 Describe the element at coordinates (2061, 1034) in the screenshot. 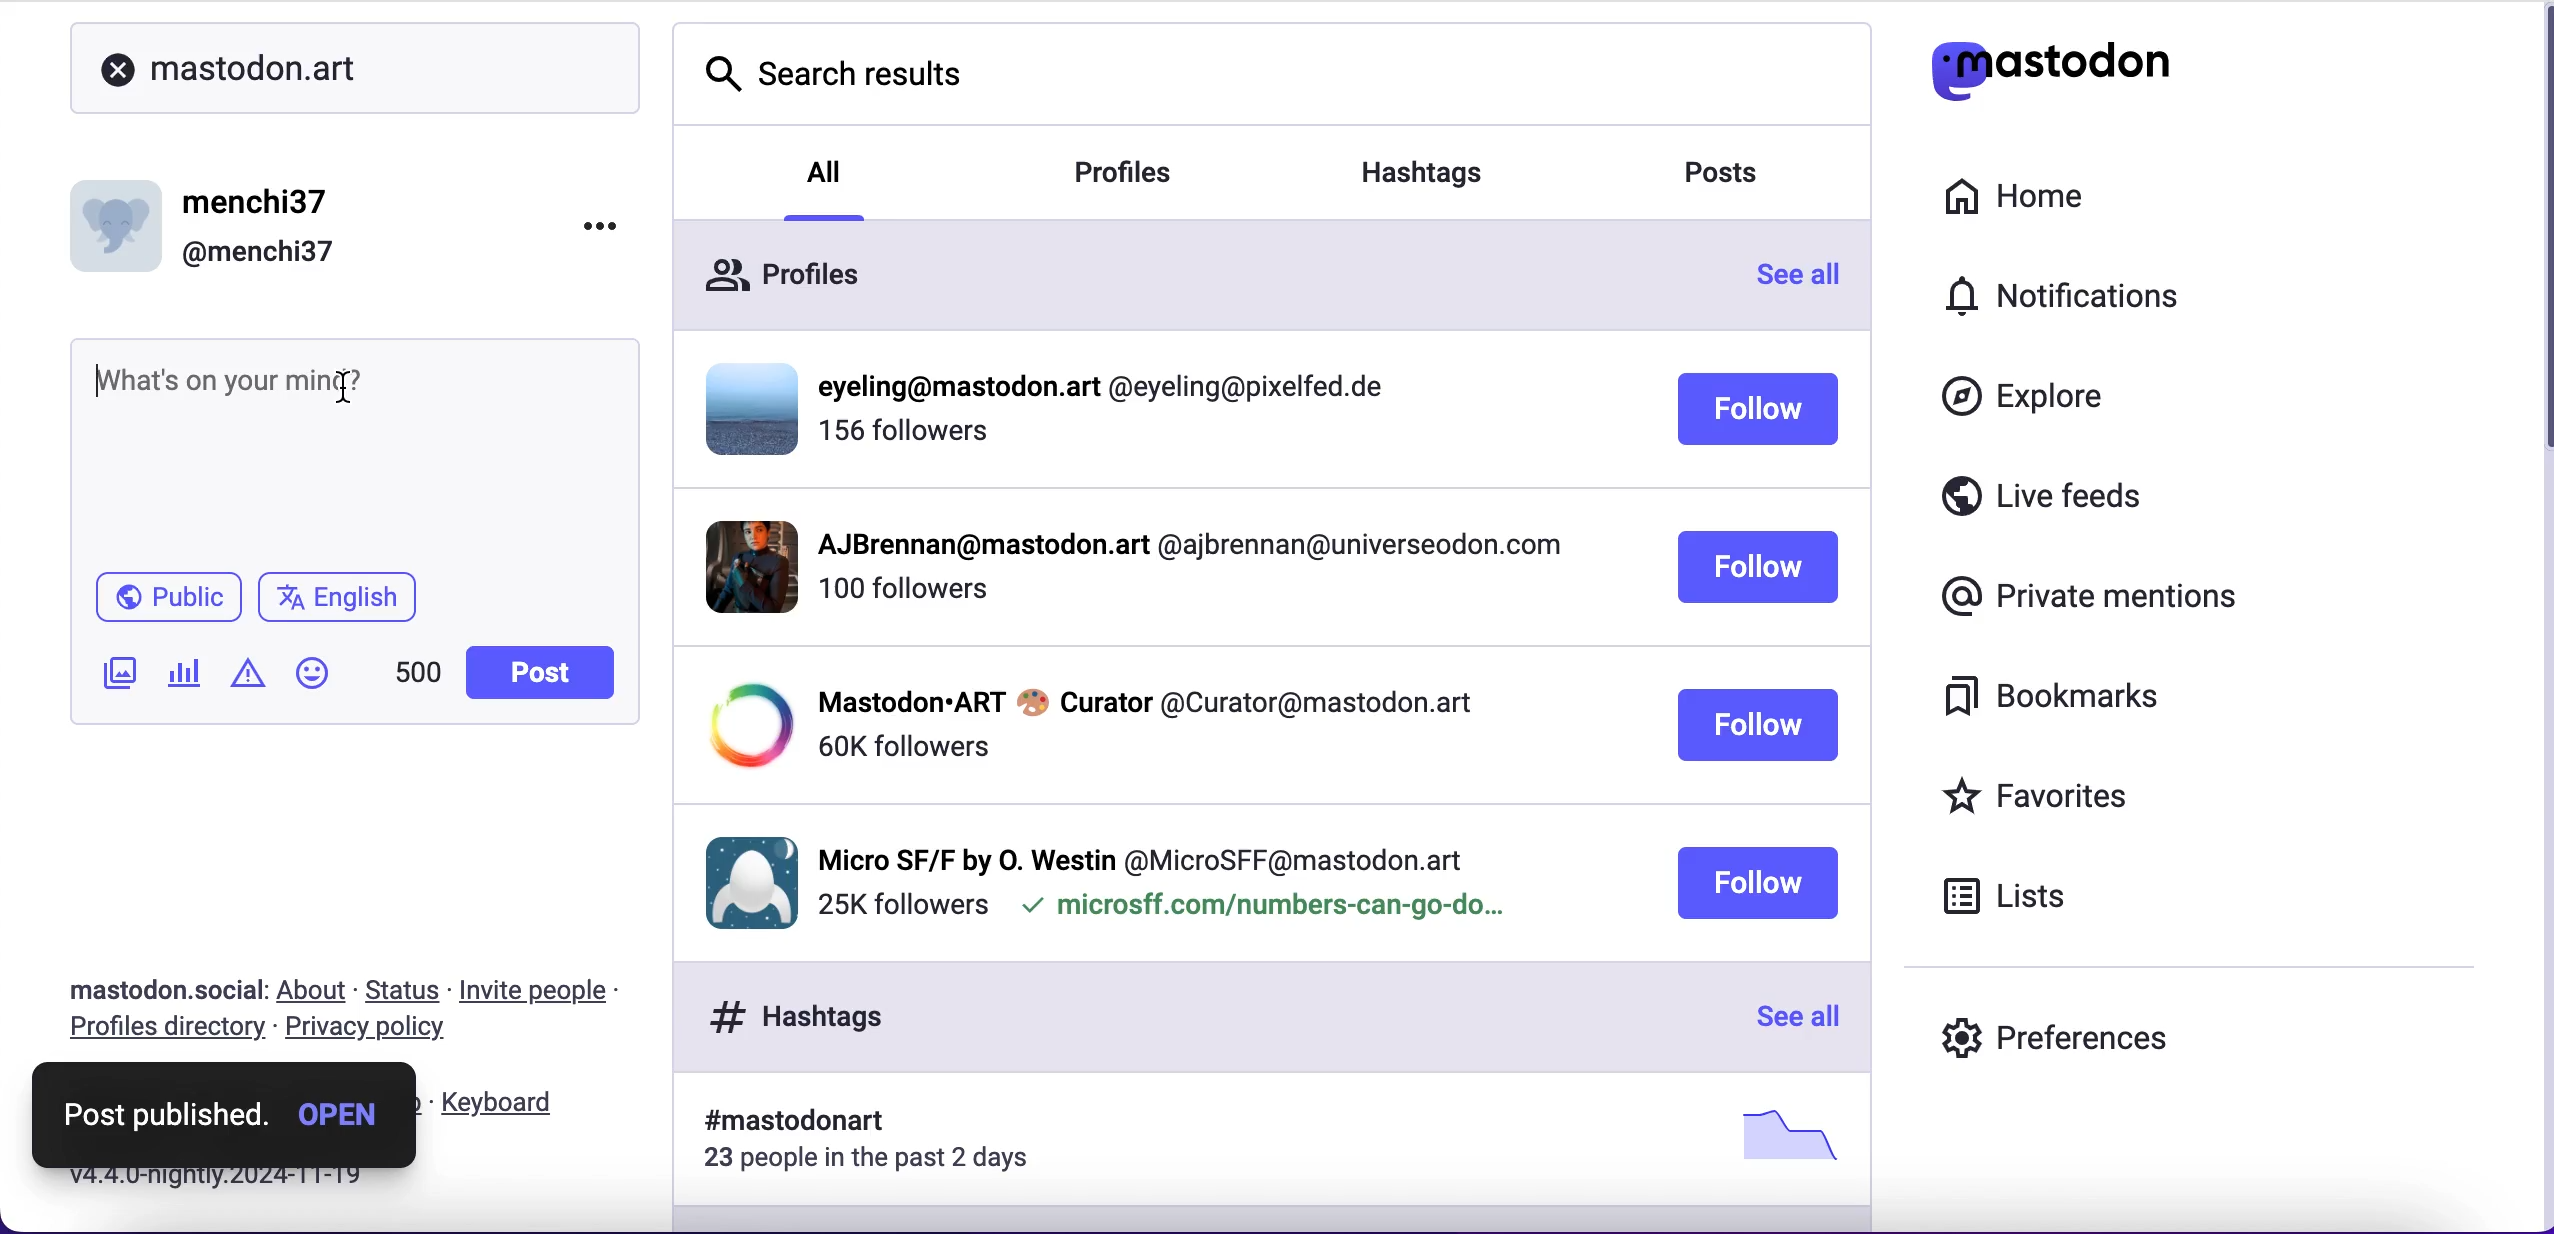

I see `preferences` at that location.